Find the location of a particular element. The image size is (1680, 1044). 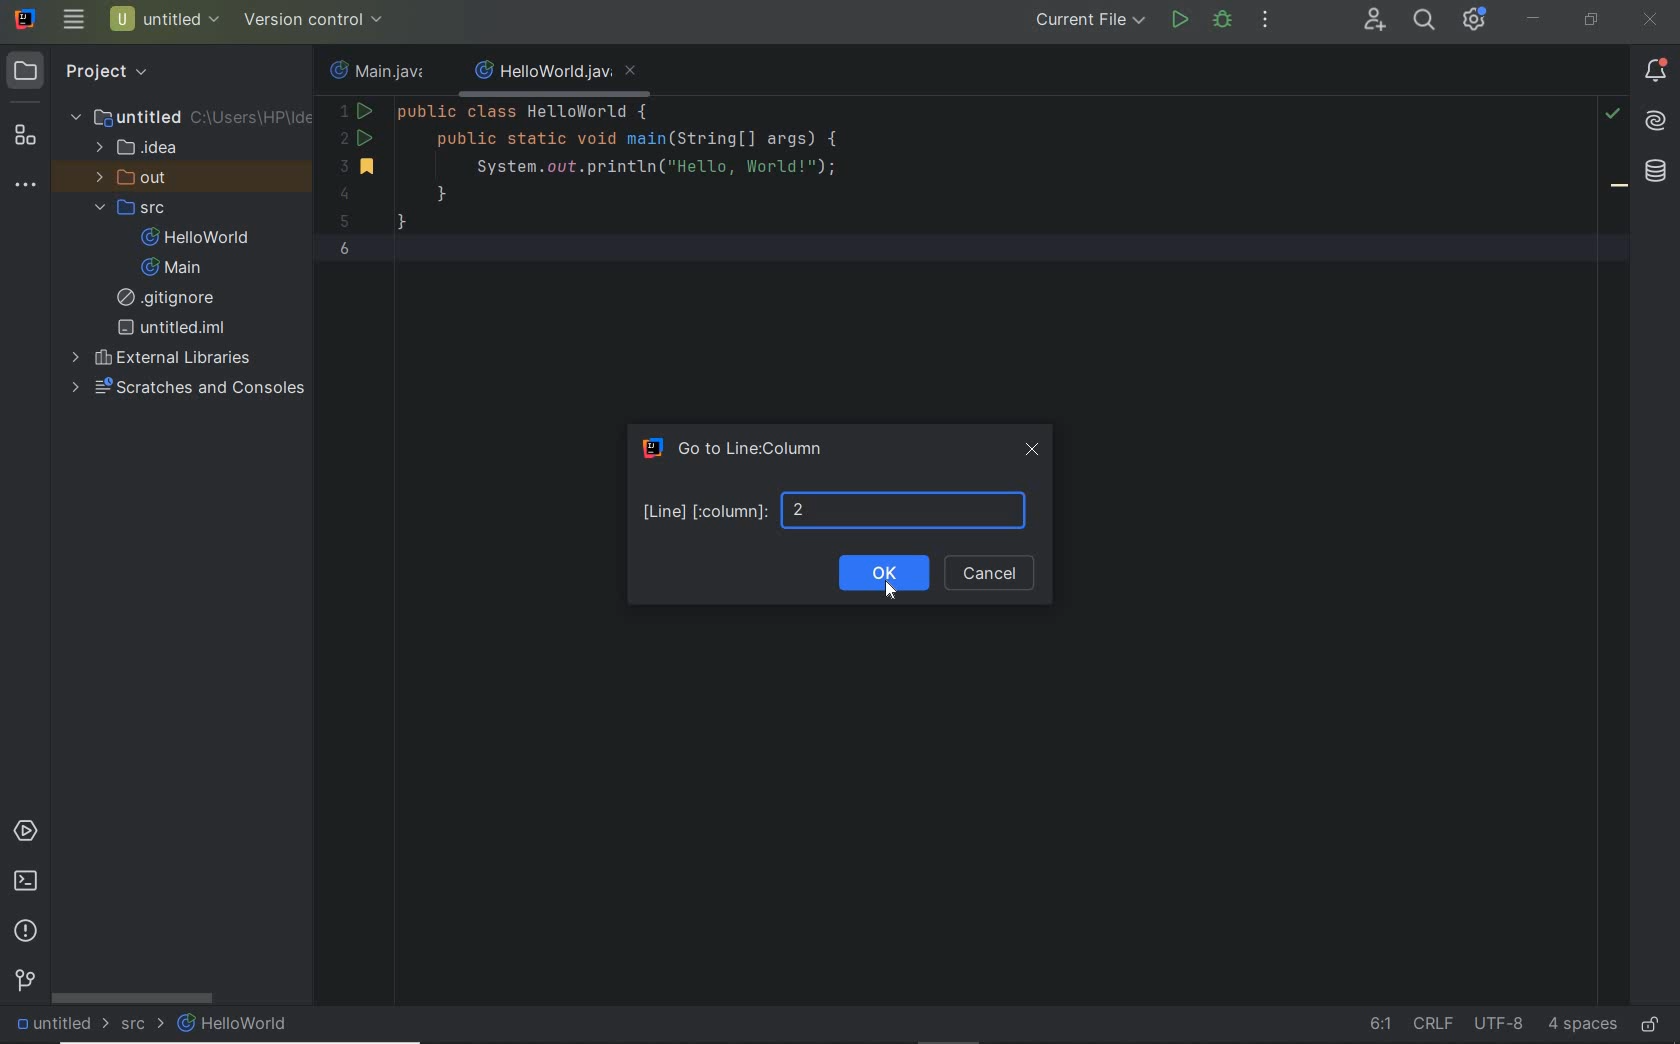

run/debug configurations is located at coordinates (1093, 20).